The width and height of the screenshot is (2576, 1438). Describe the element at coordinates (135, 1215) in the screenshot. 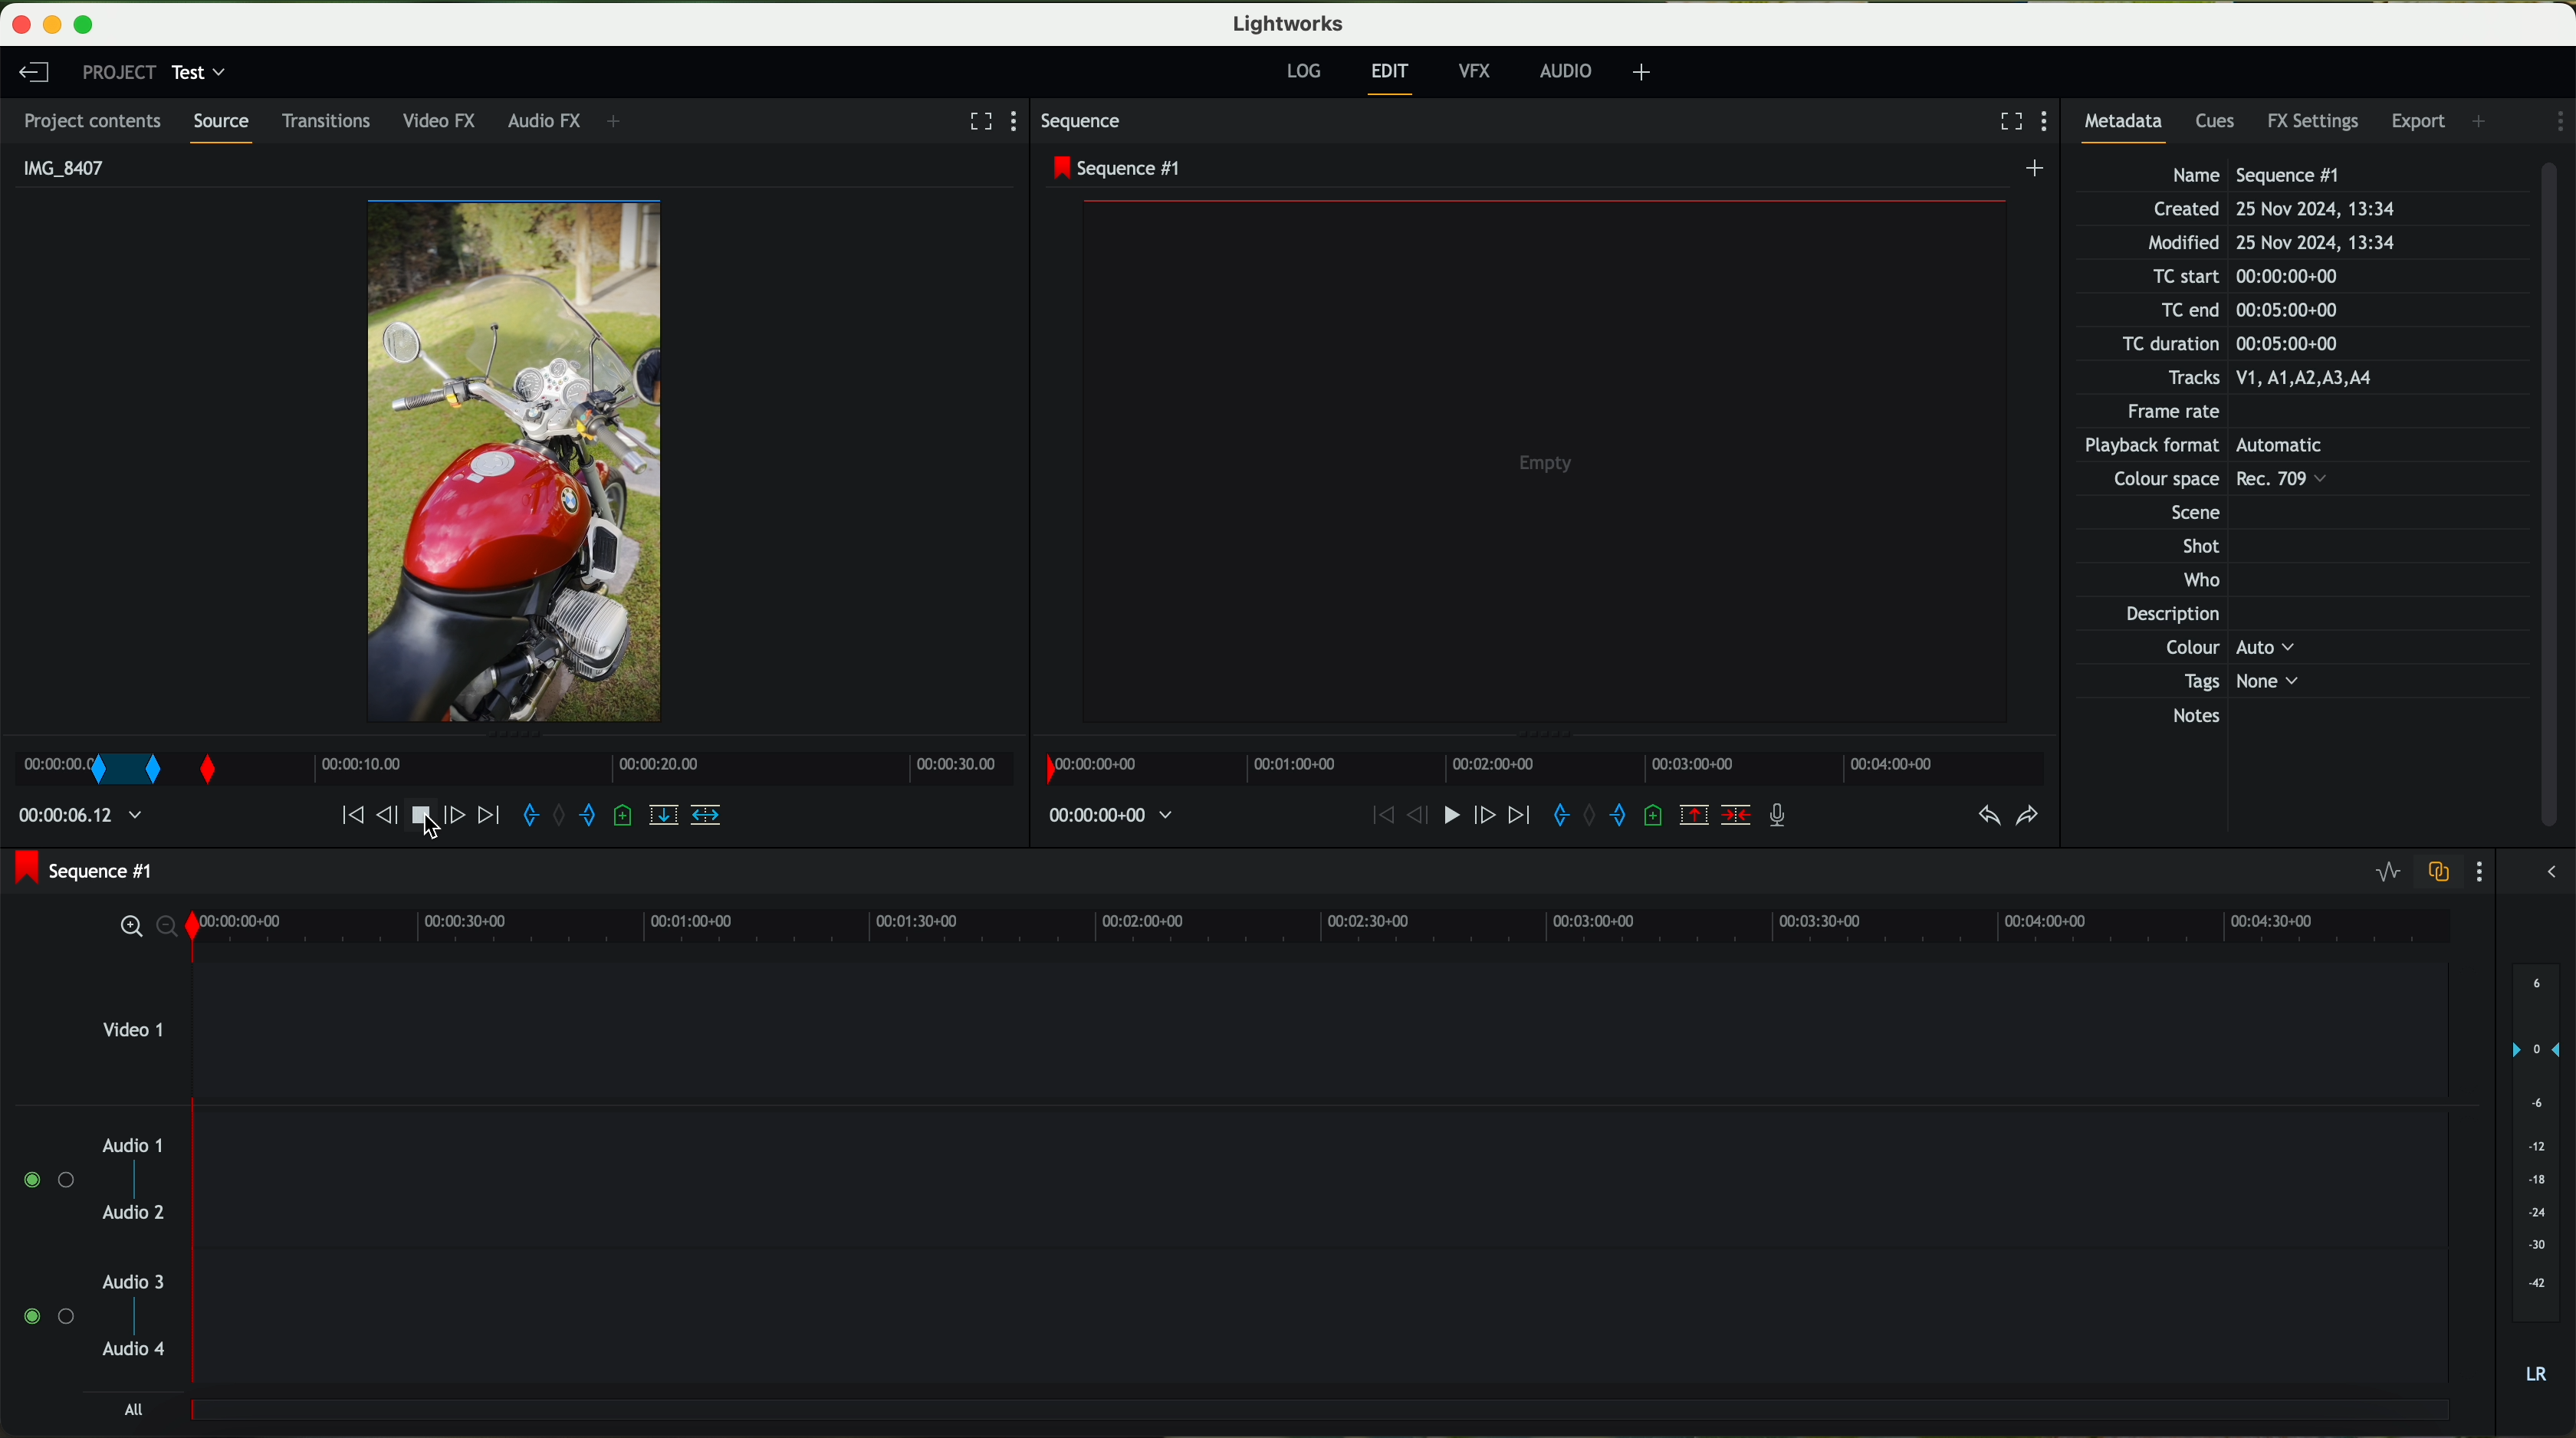

I see `audio 2` at that location.